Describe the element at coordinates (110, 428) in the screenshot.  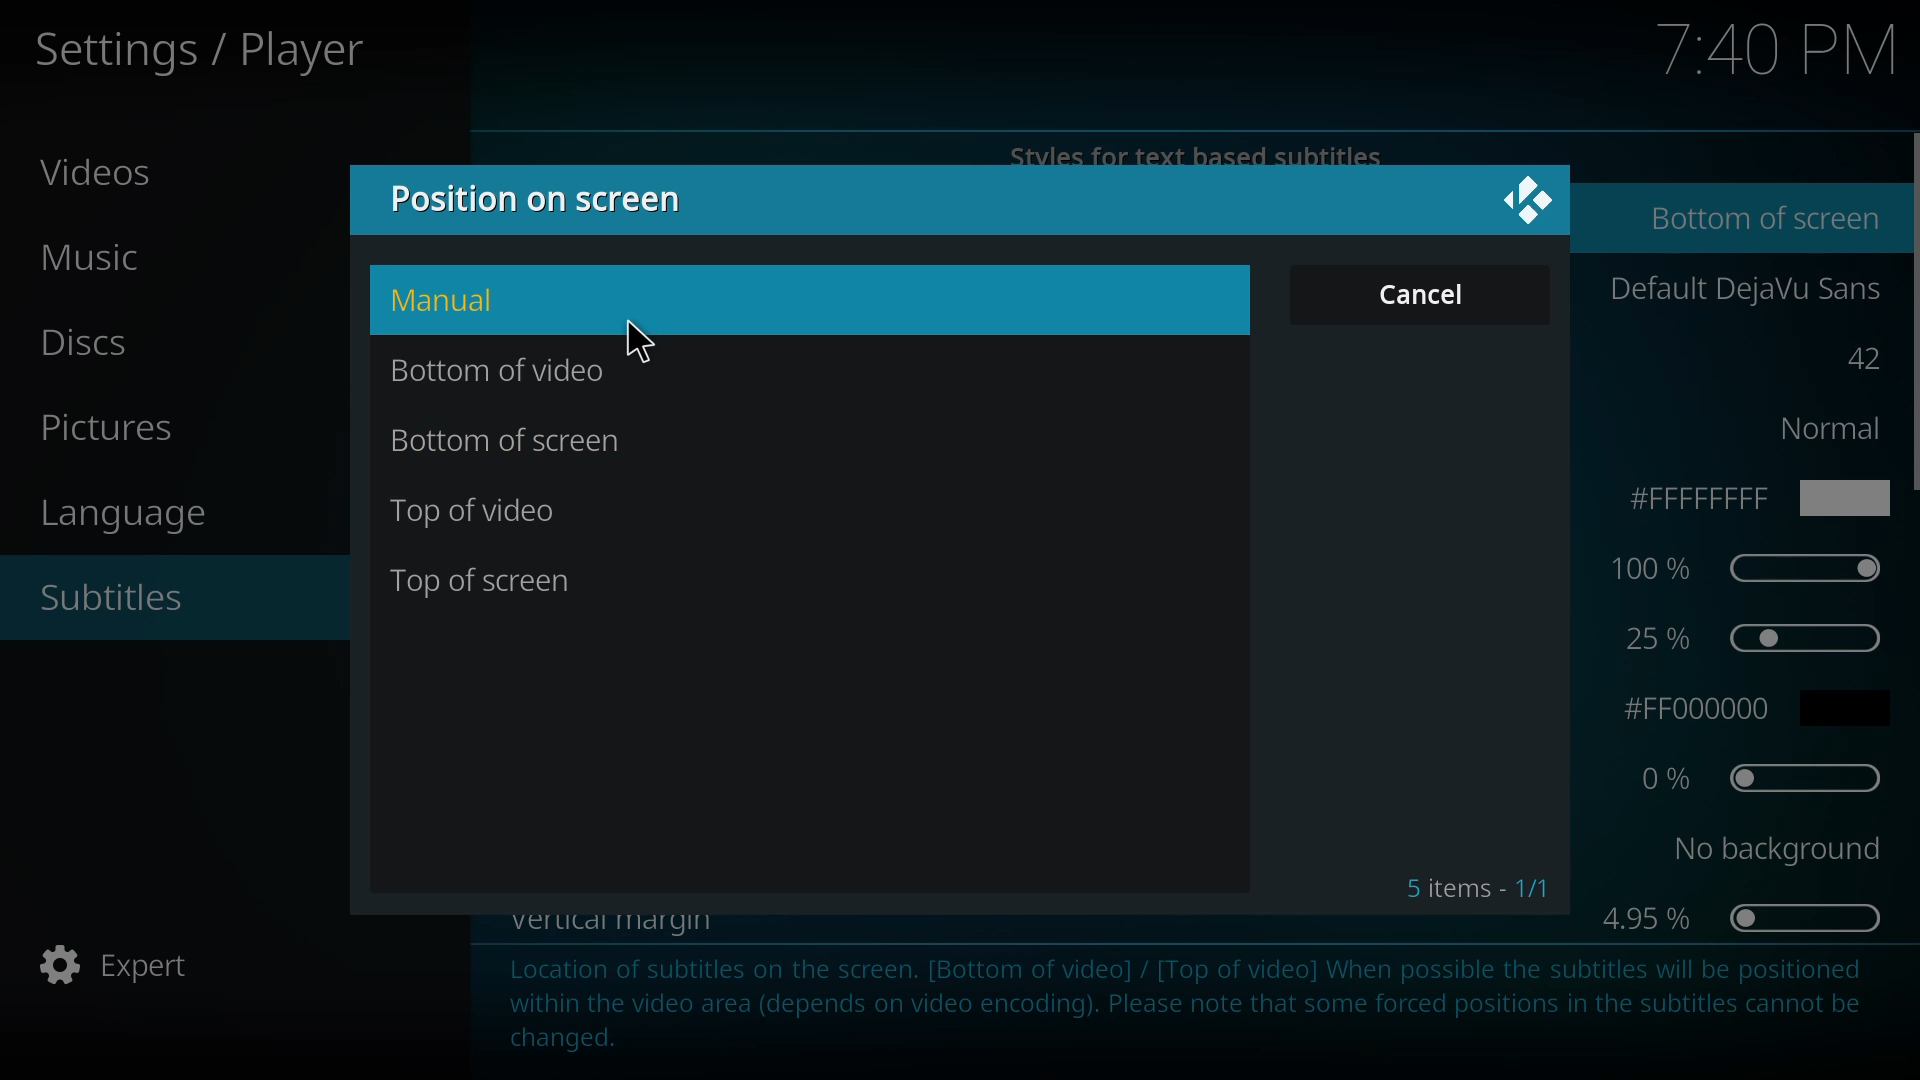
I see `pictures` at that location.